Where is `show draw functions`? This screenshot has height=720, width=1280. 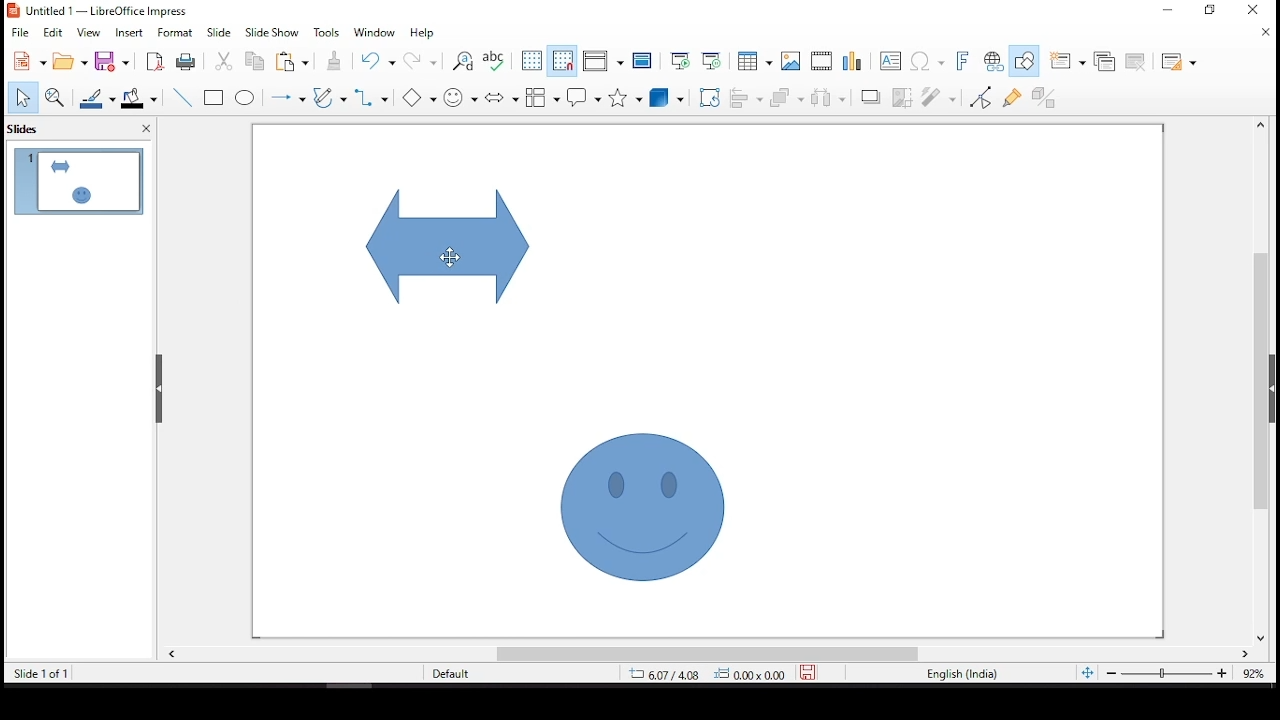 show draw functions is located at coordinates (1025, 59).